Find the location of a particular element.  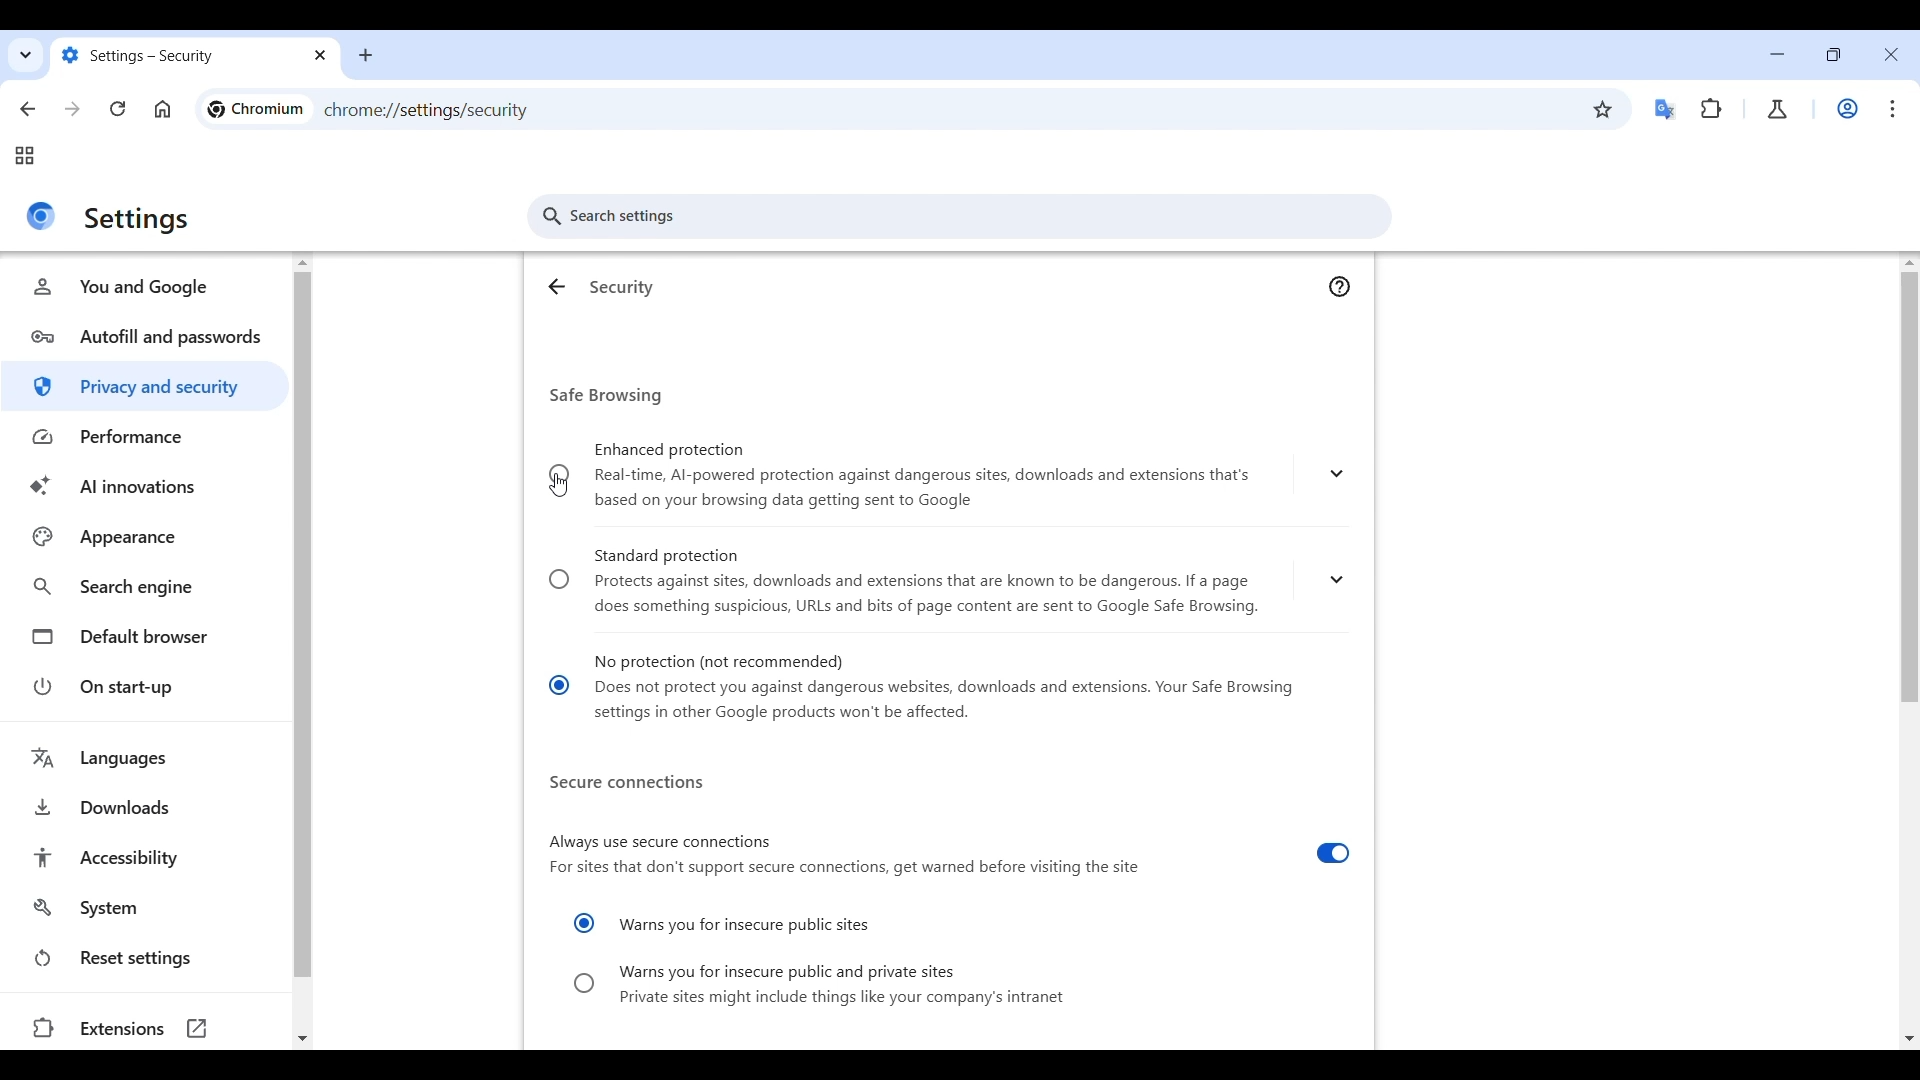

Secure connections is located at coordinates (626, 782).